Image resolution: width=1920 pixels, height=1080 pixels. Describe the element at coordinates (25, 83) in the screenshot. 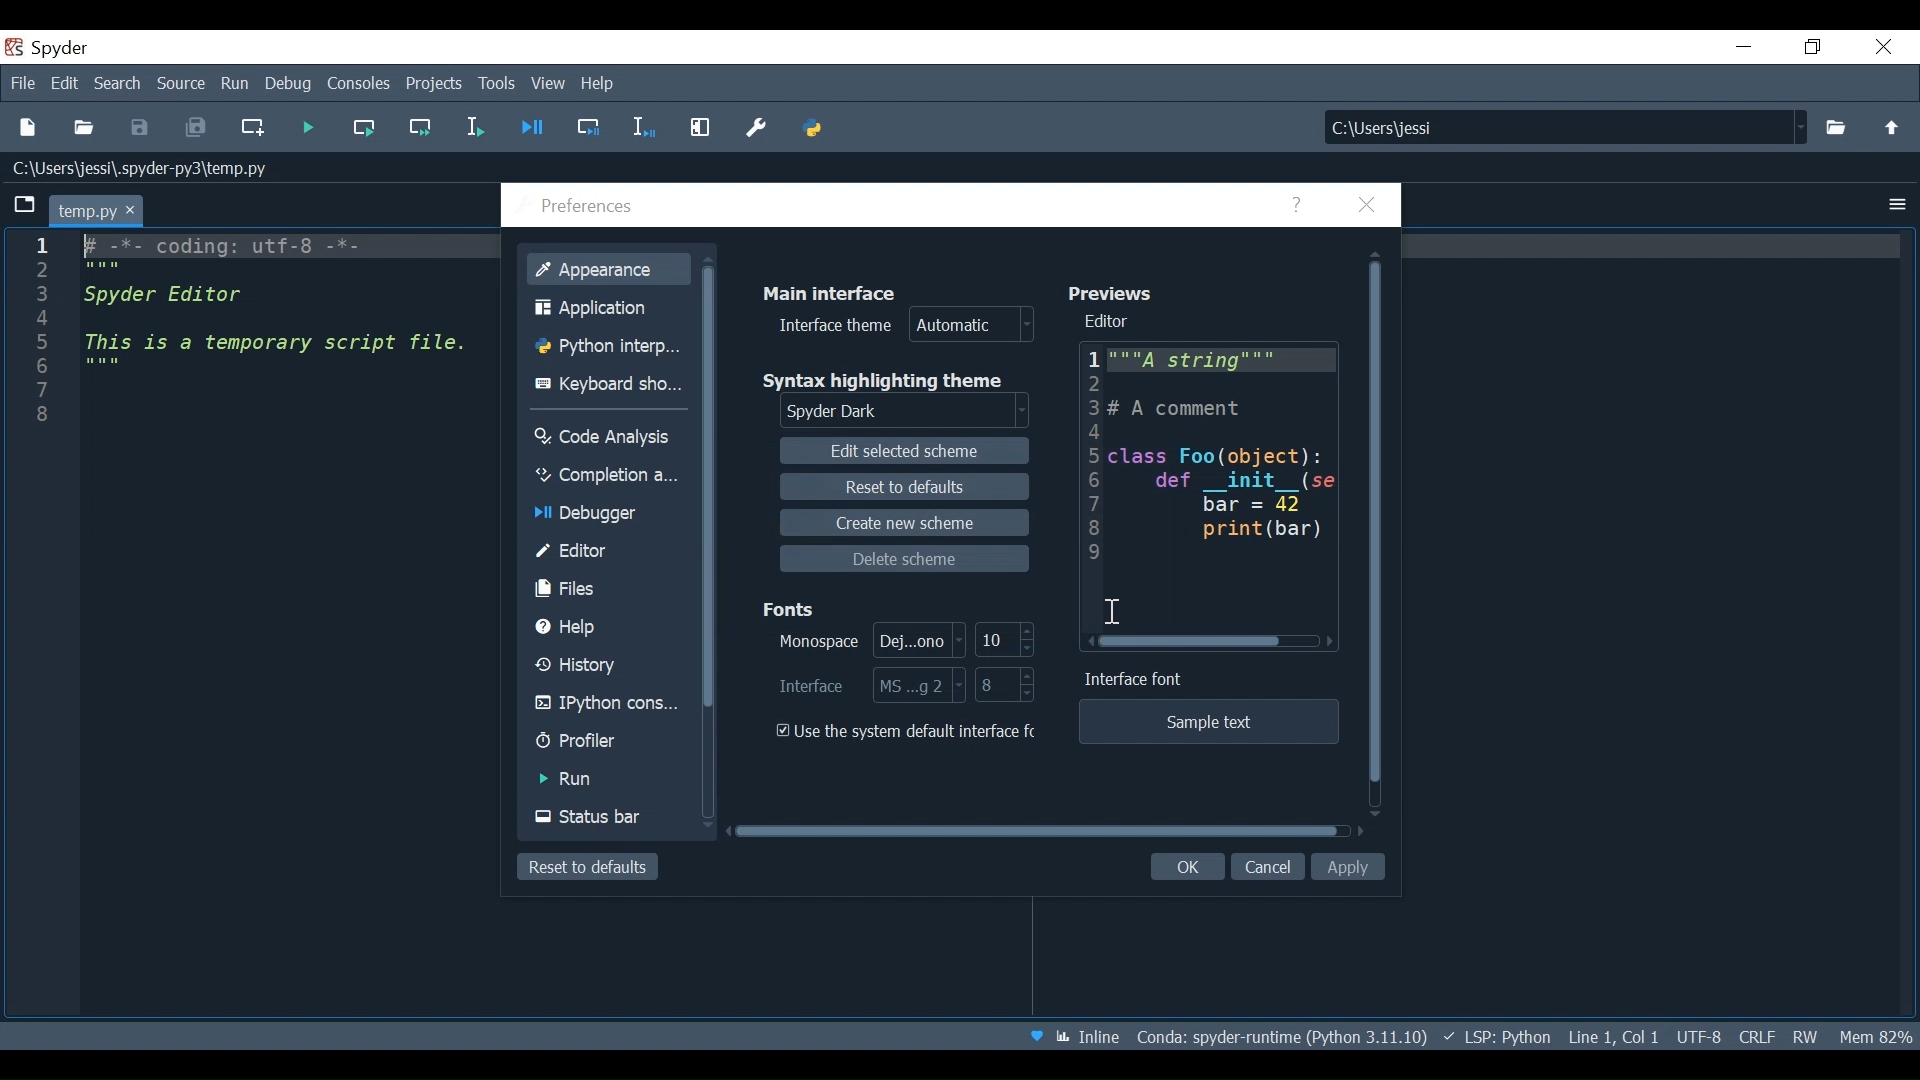

I see `File` at that location.